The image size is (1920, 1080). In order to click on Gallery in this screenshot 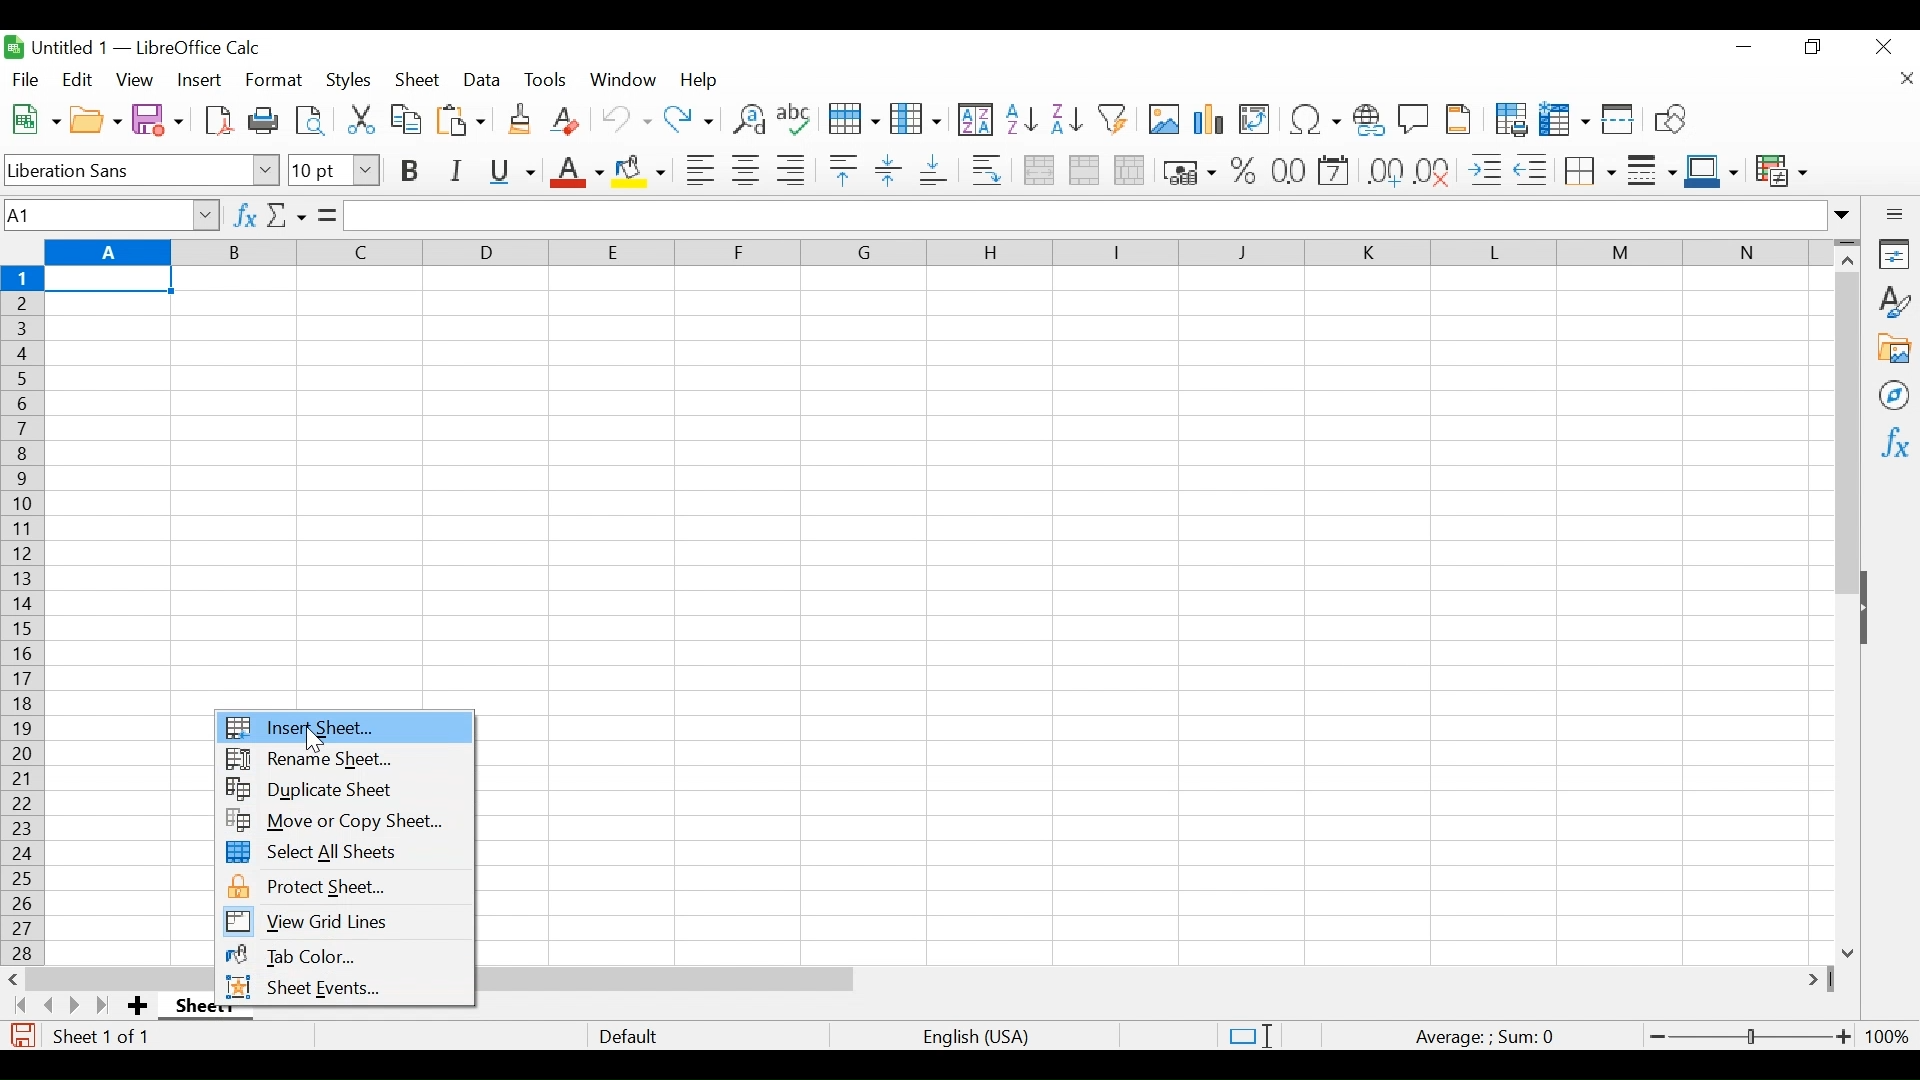, I will do `click(1893, 347)`.